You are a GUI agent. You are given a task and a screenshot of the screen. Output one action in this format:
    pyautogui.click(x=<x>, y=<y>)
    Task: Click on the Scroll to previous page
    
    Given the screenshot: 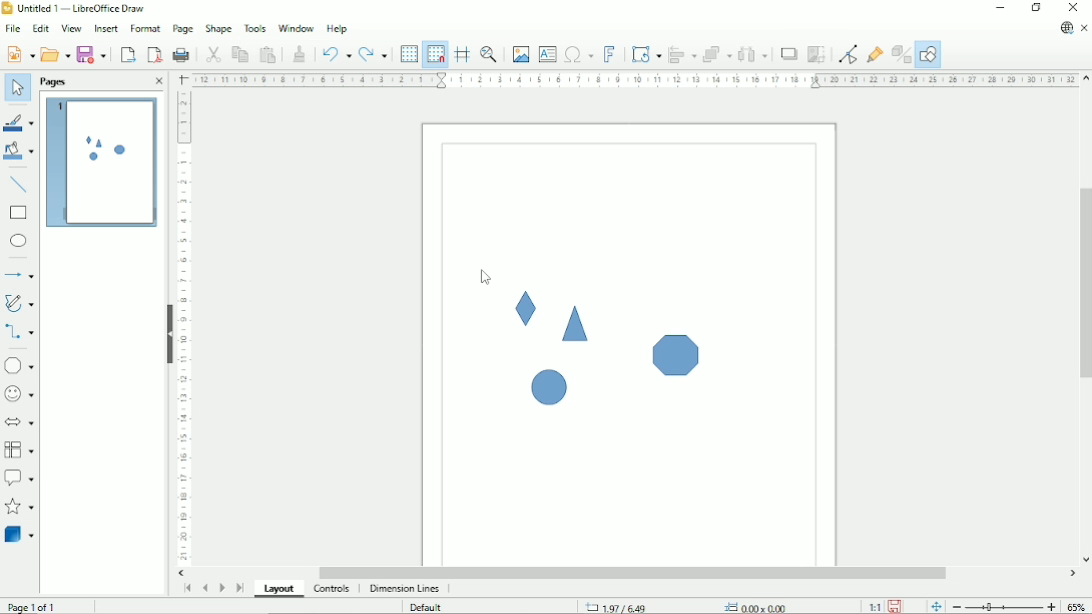 What is the action you would take?
    pyautogui.click(x=206, y=586)
    